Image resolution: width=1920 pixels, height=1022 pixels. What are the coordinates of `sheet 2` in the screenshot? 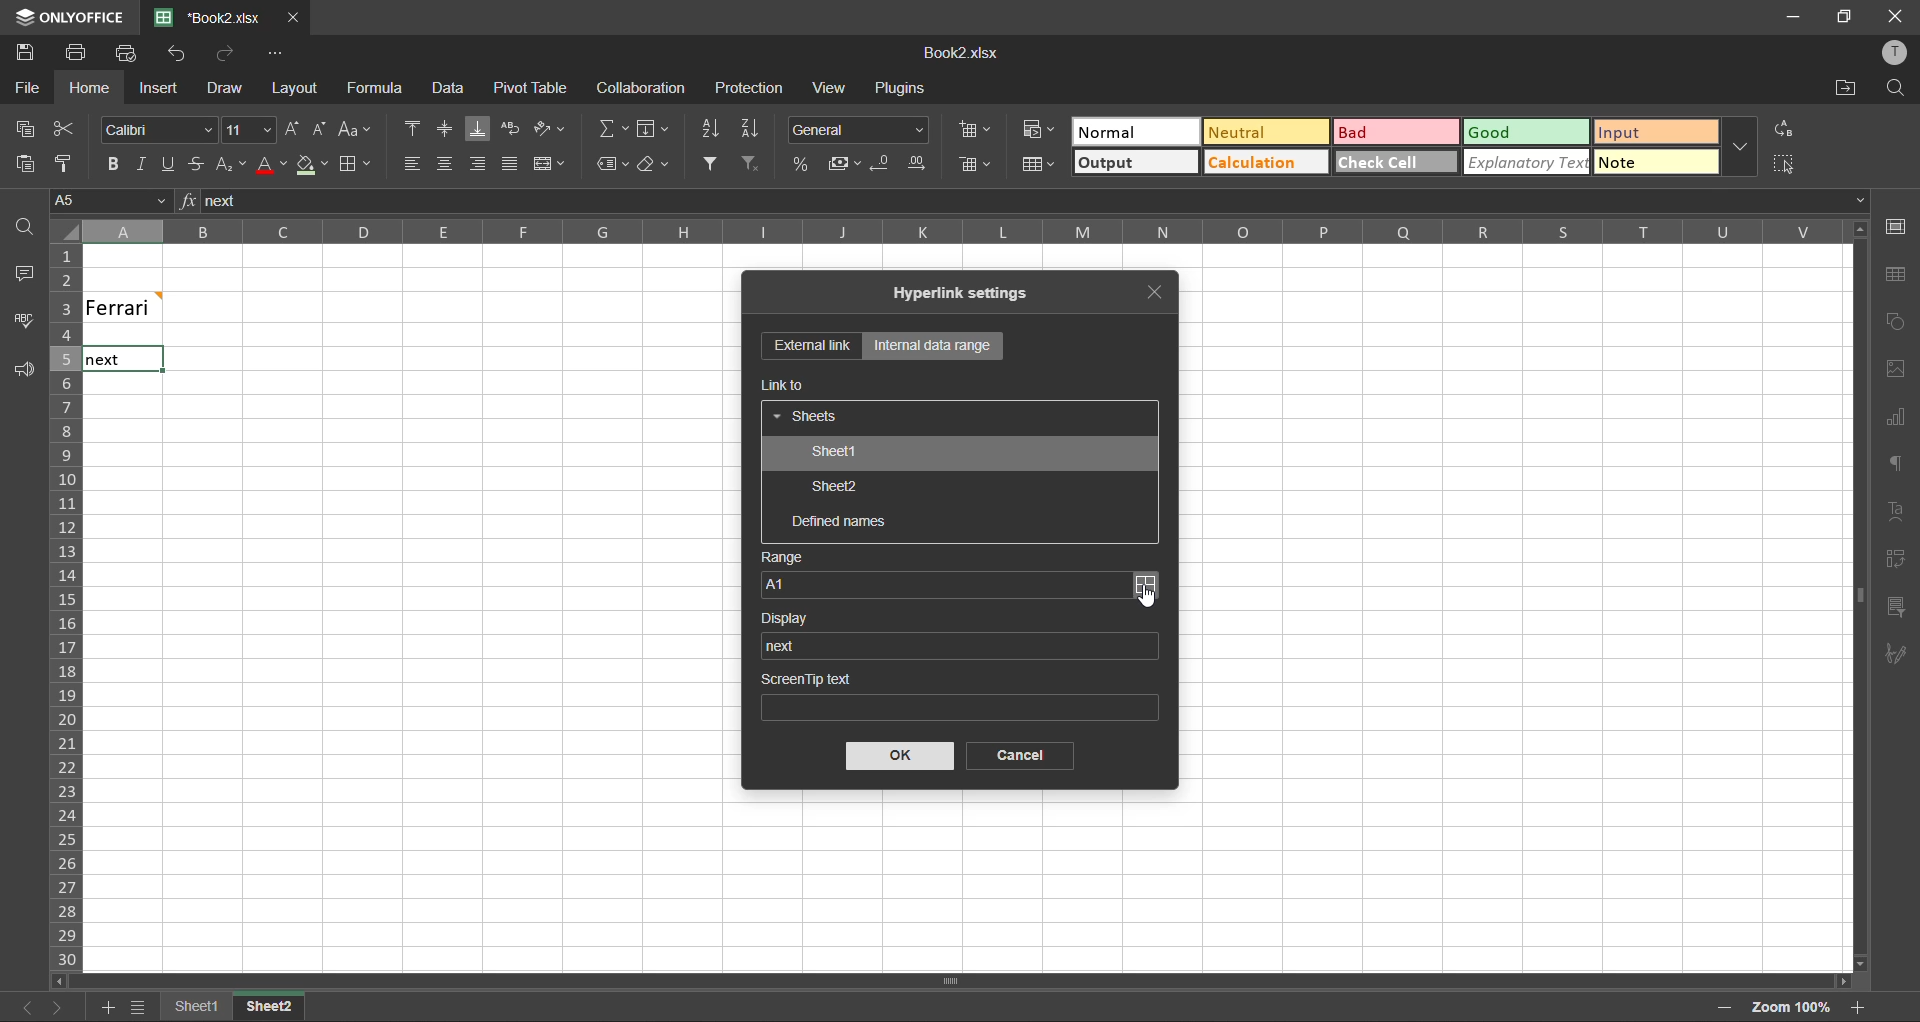 It's located at (290, 1008).